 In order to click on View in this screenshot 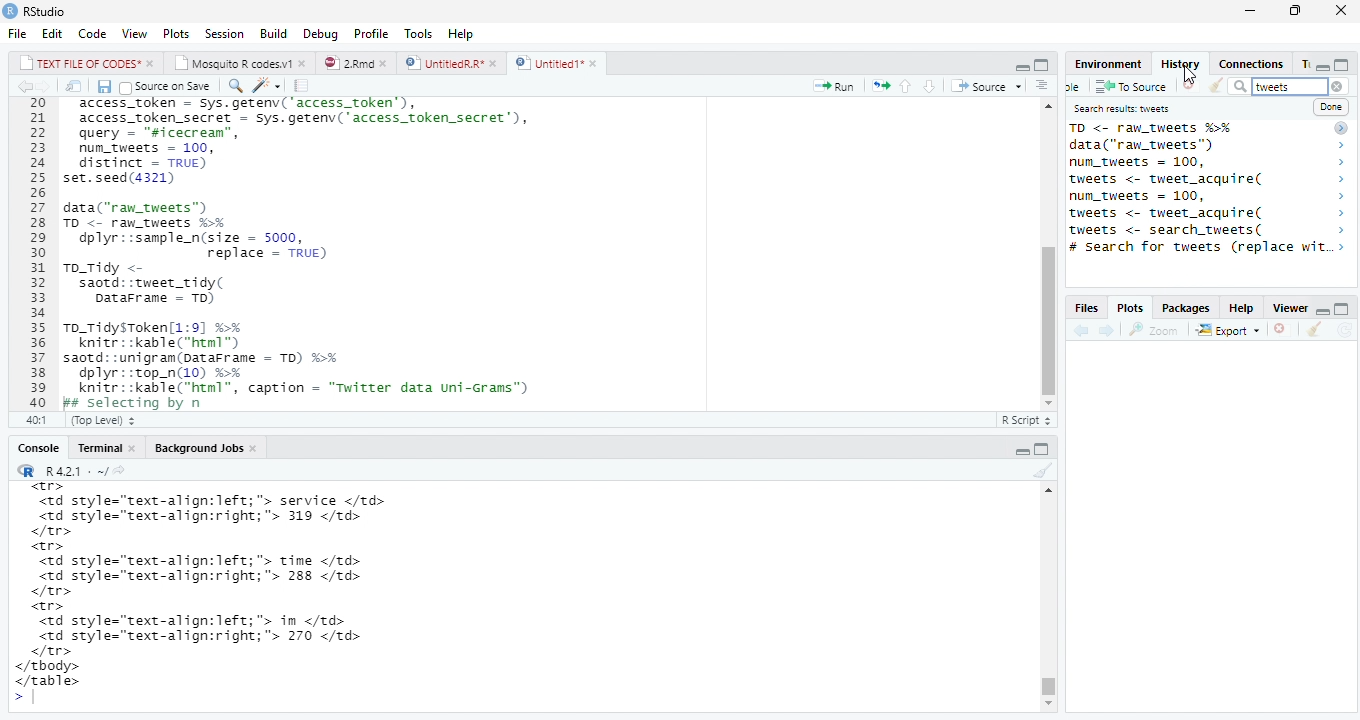, I will do `click(134, 32)`.